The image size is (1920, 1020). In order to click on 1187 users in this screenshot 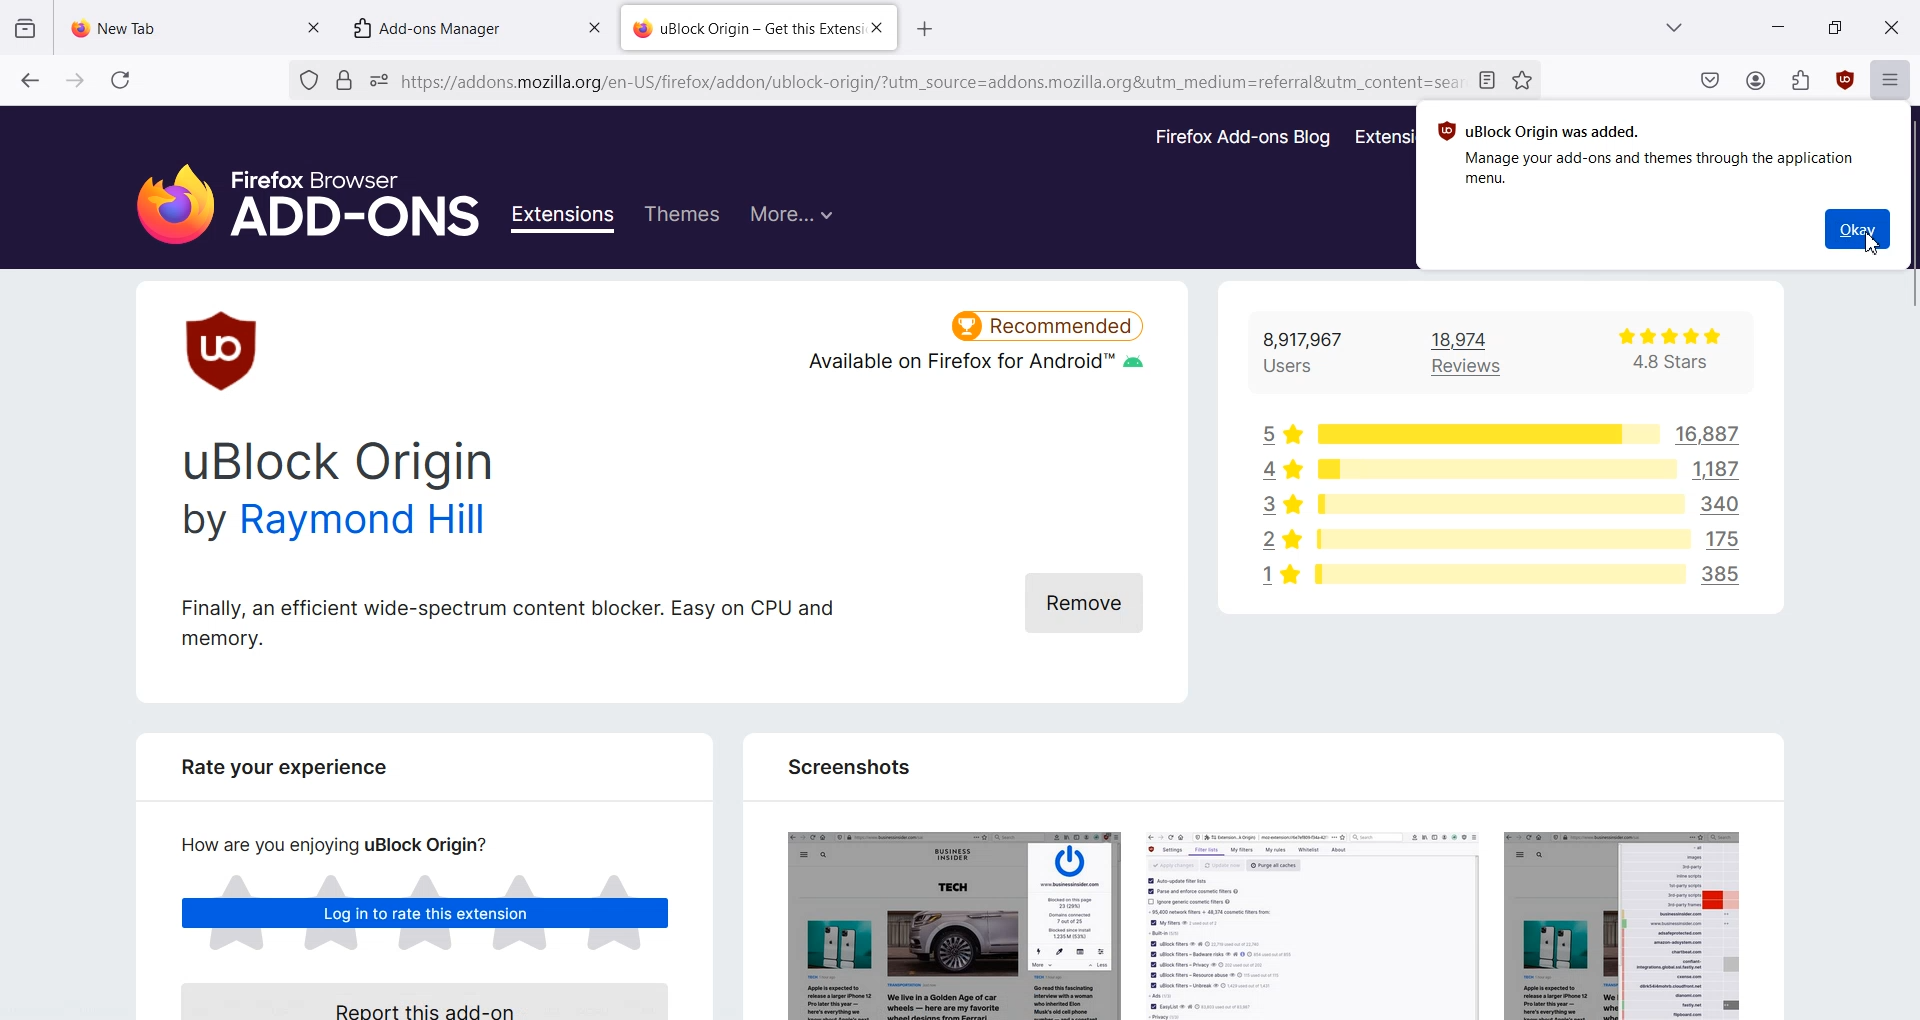, I will do `click(1724, 470)`.